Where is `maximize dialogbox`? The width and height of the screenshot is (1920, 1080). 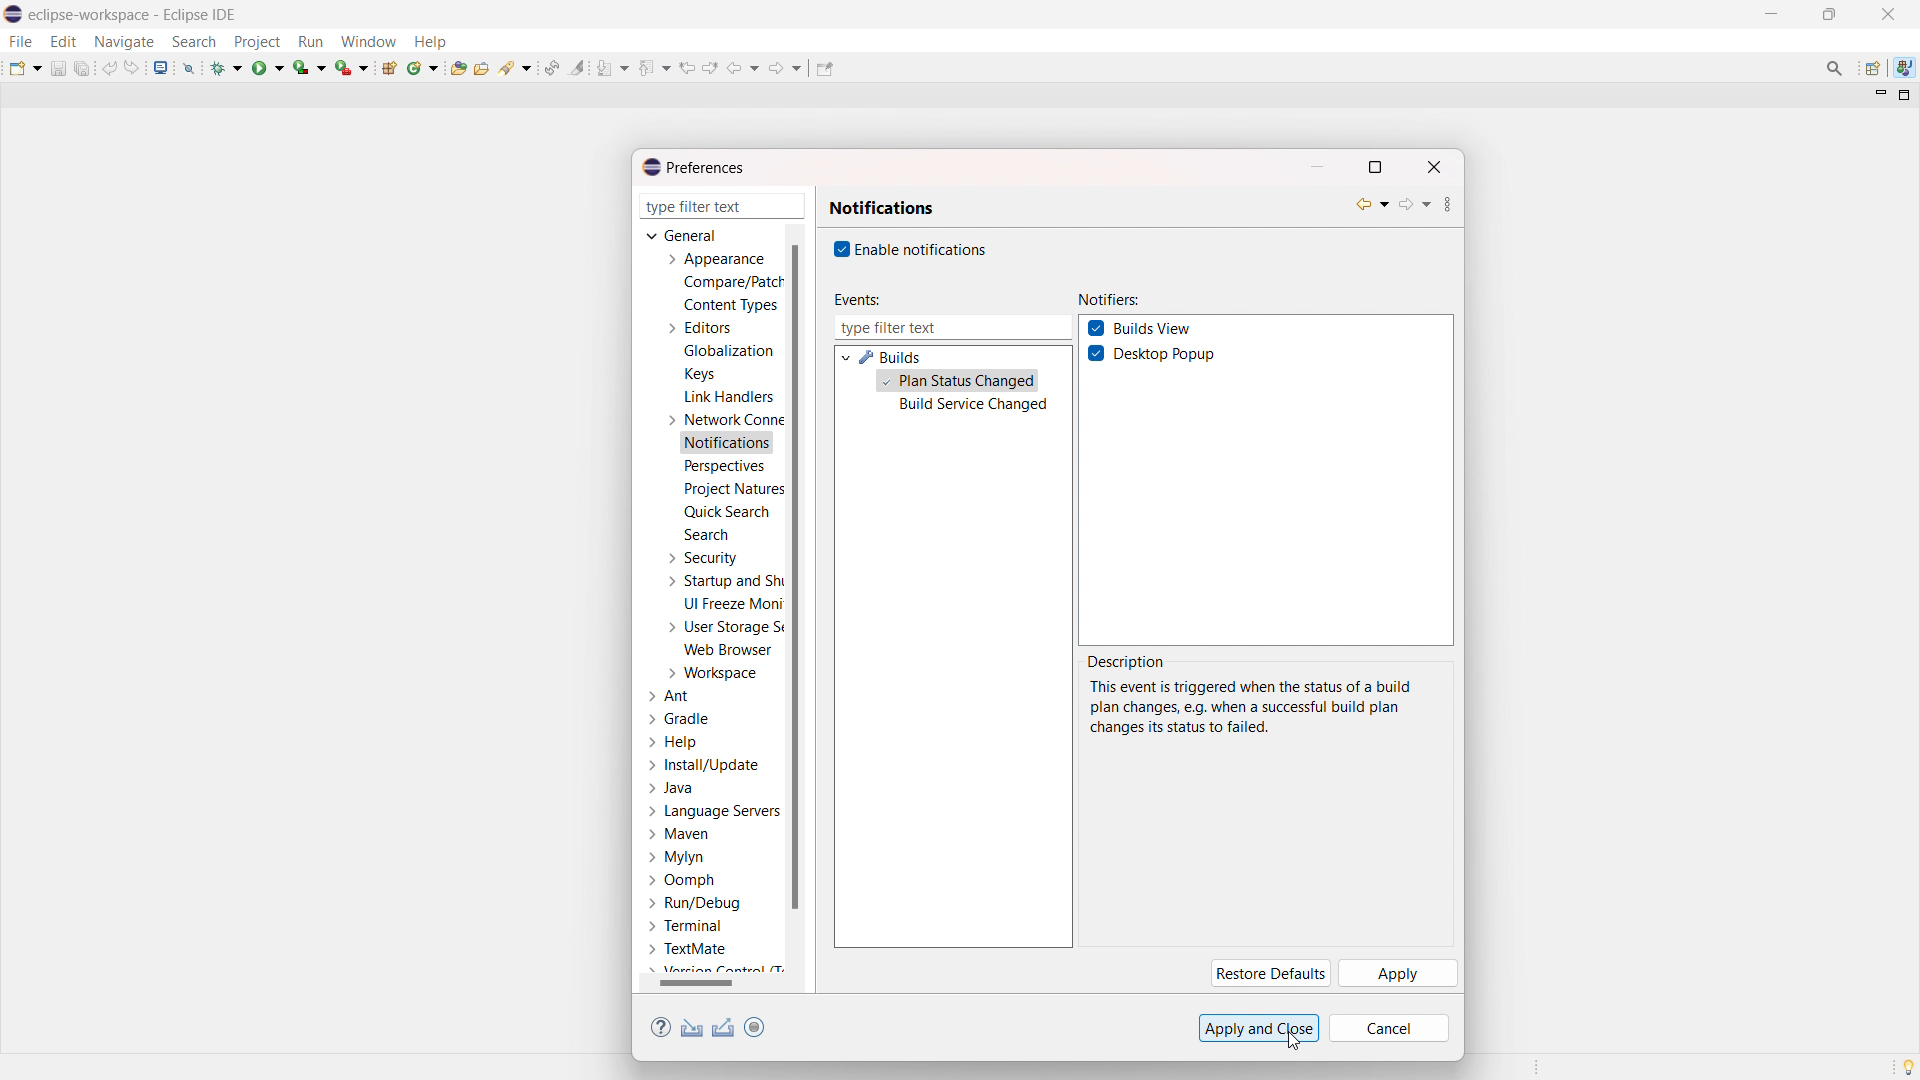
maximize dialogbox is located at coordinates (1374, 167).